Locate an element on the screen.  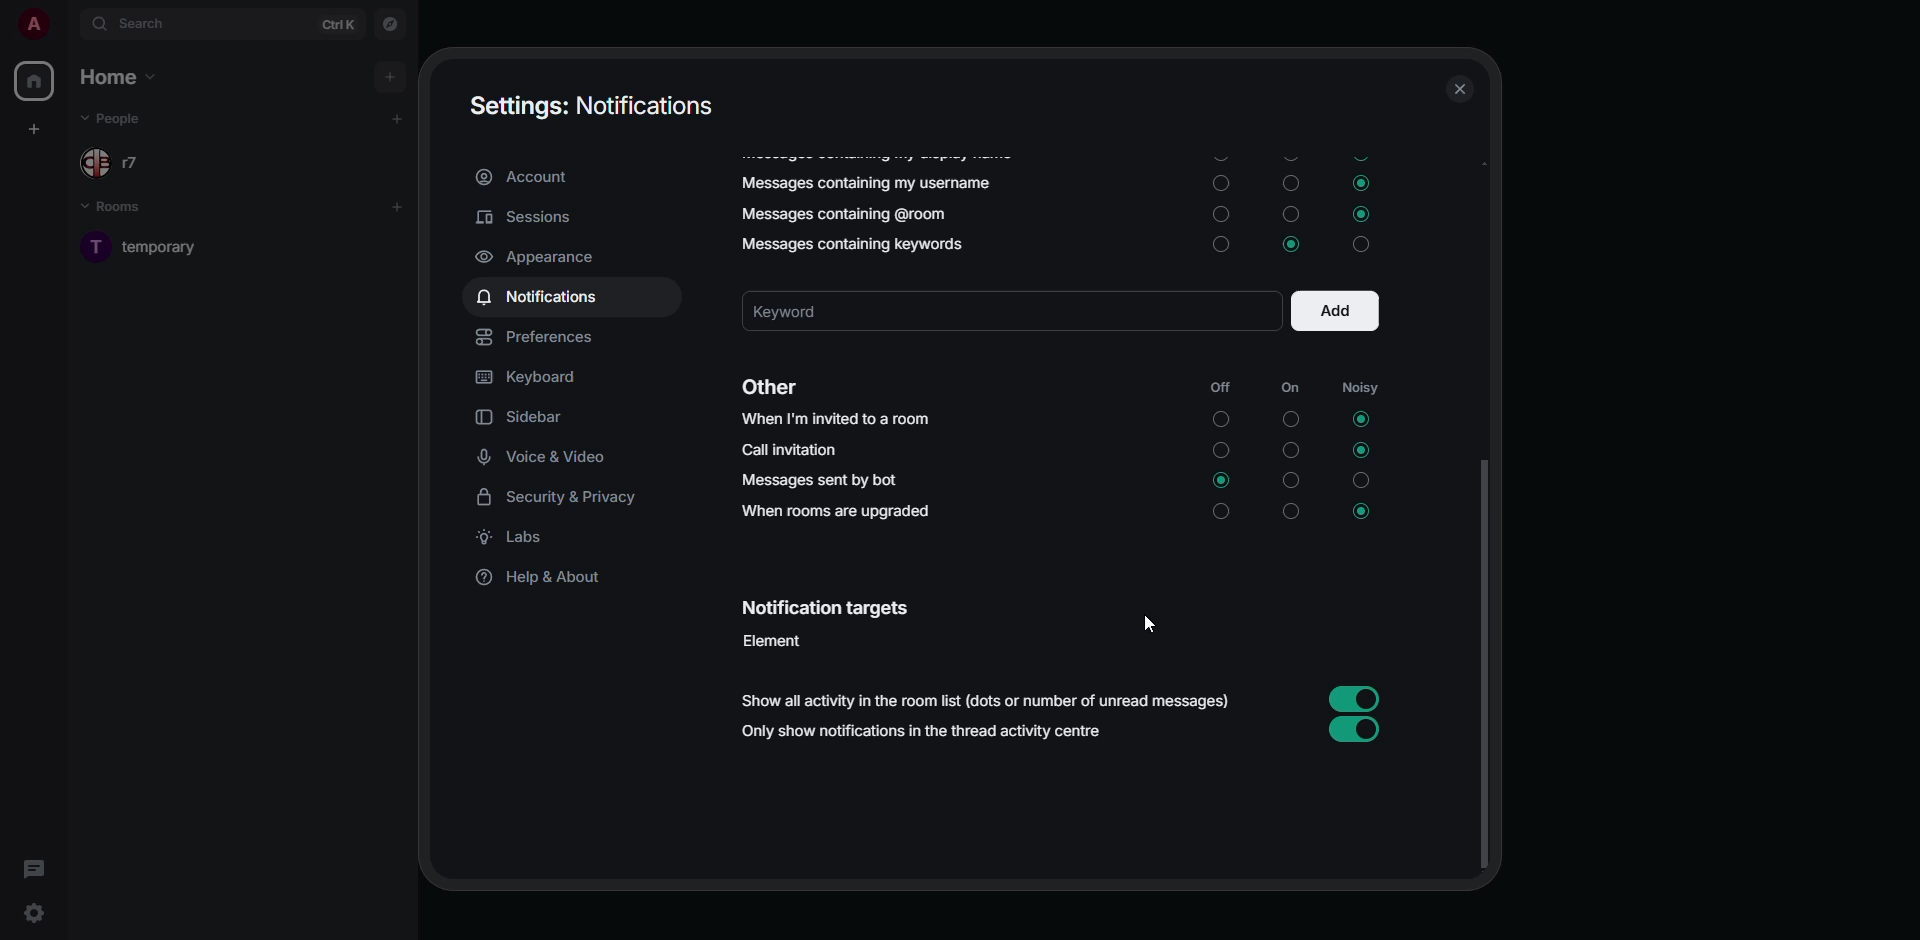
settings is located at coordinates (597, 107).